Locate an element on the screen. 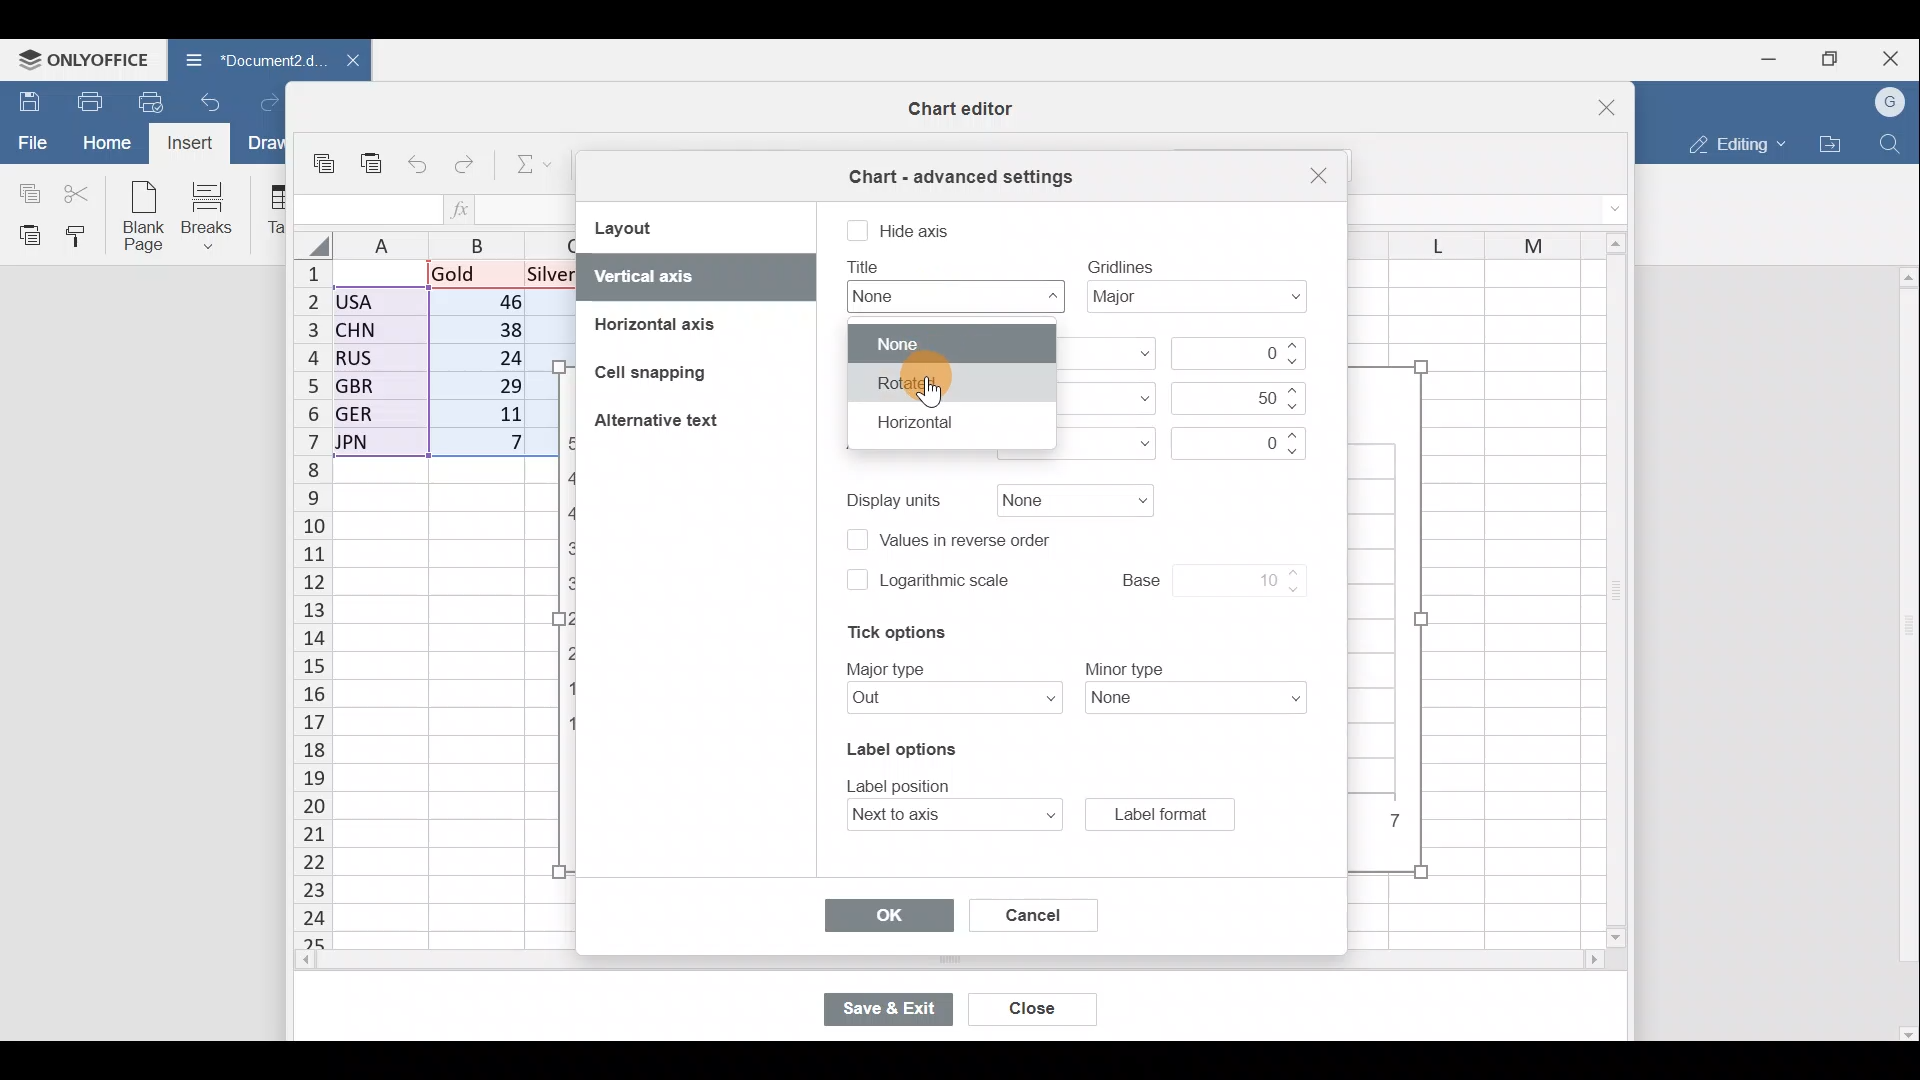  Cut is located at coordinates (80, 192).